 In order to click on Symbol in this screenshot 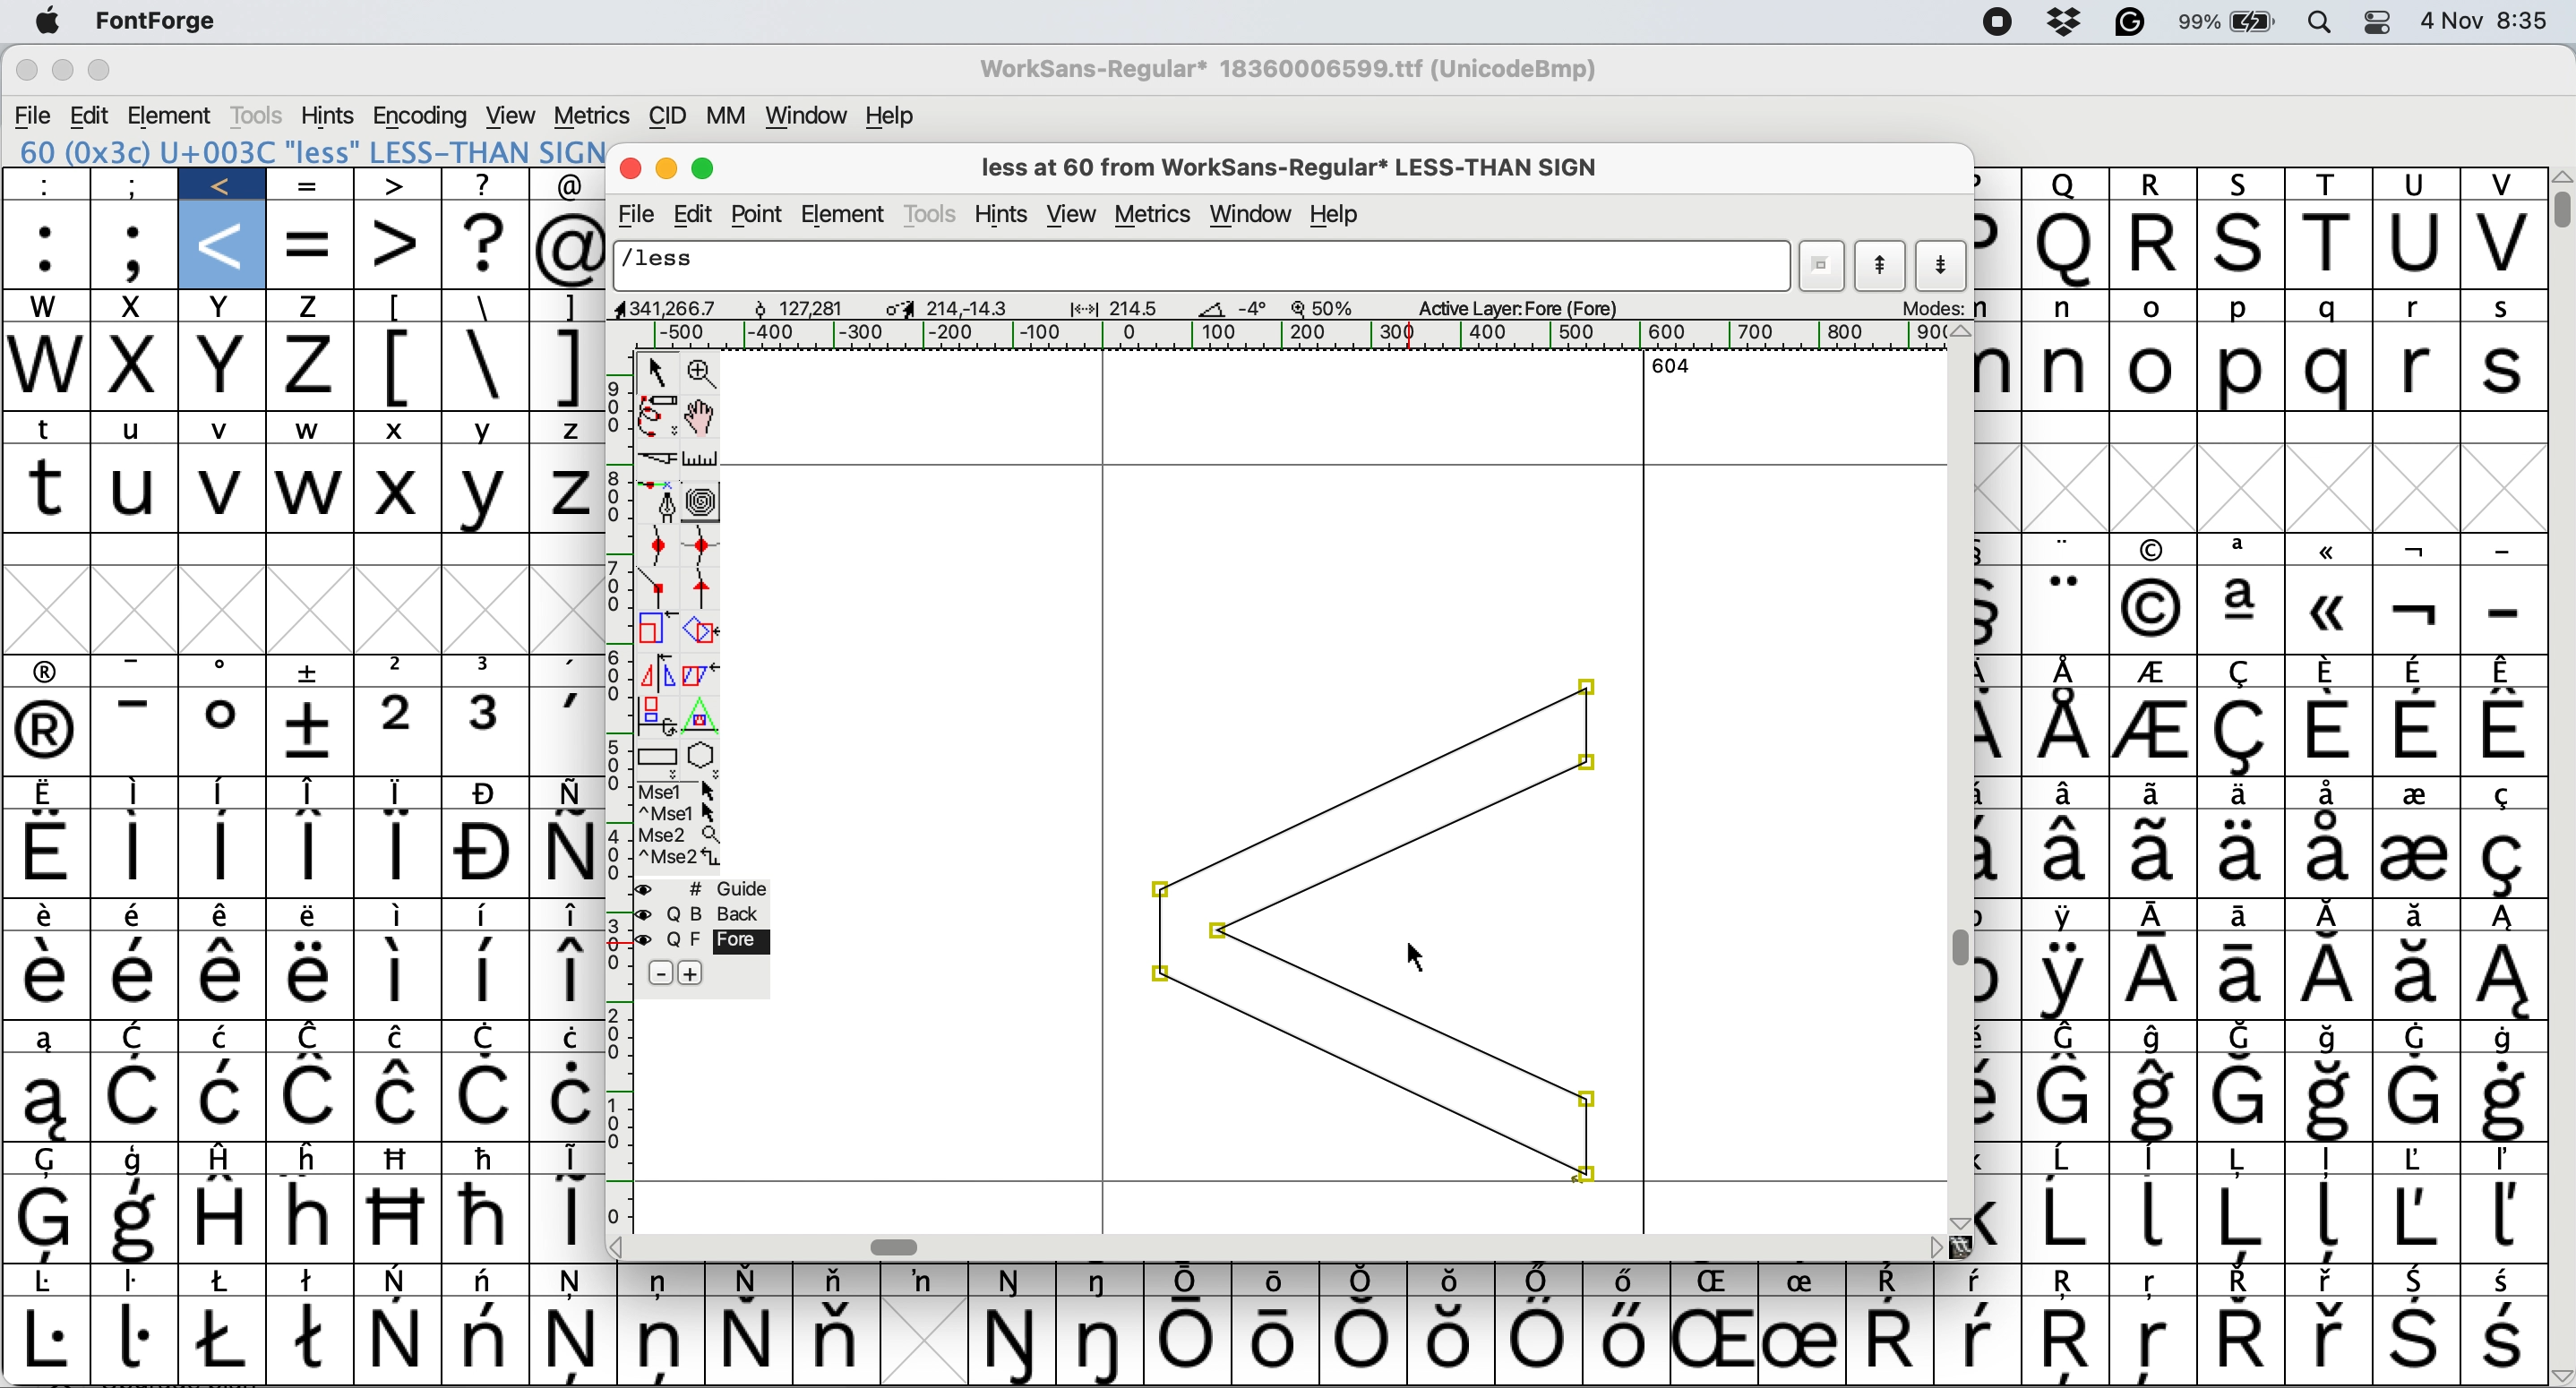, I will do `click(405, 1039)`.